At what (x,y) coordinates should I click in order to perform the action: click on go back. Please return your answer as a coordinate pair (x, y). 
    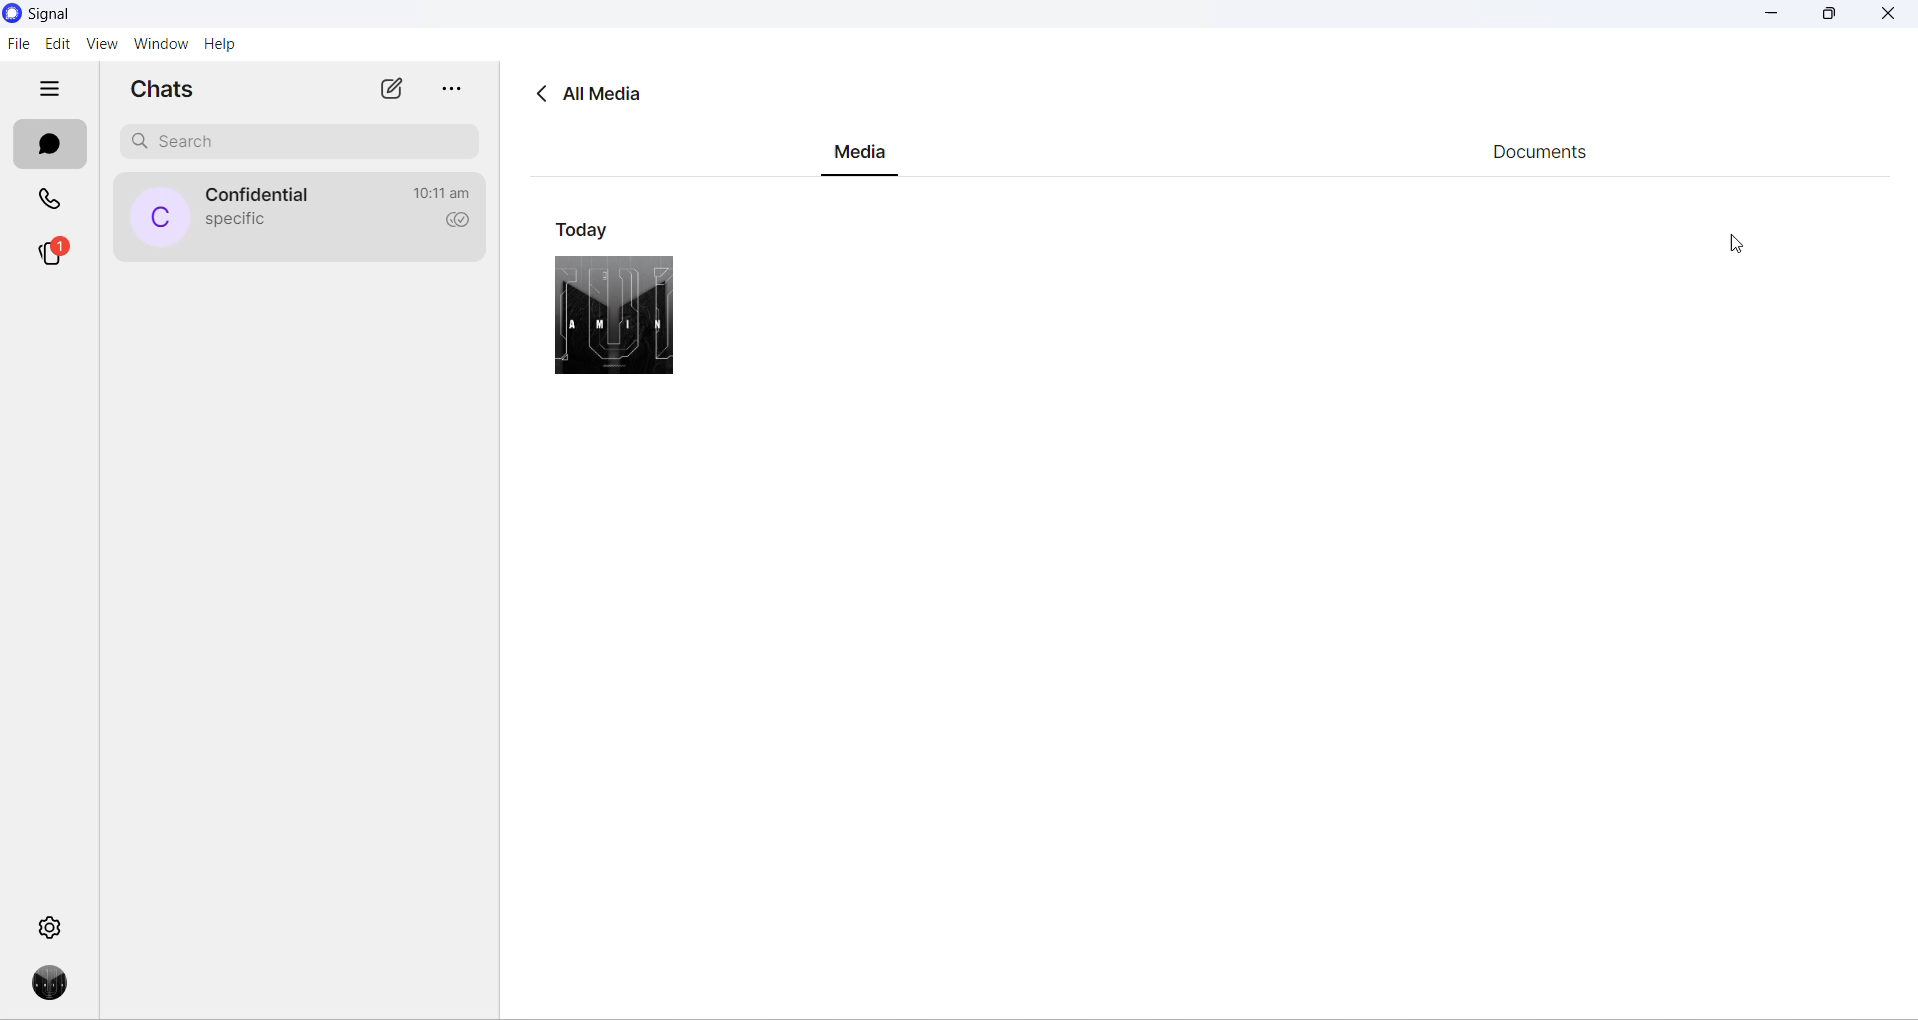
    Looking at the image, I should click on (537, 95).